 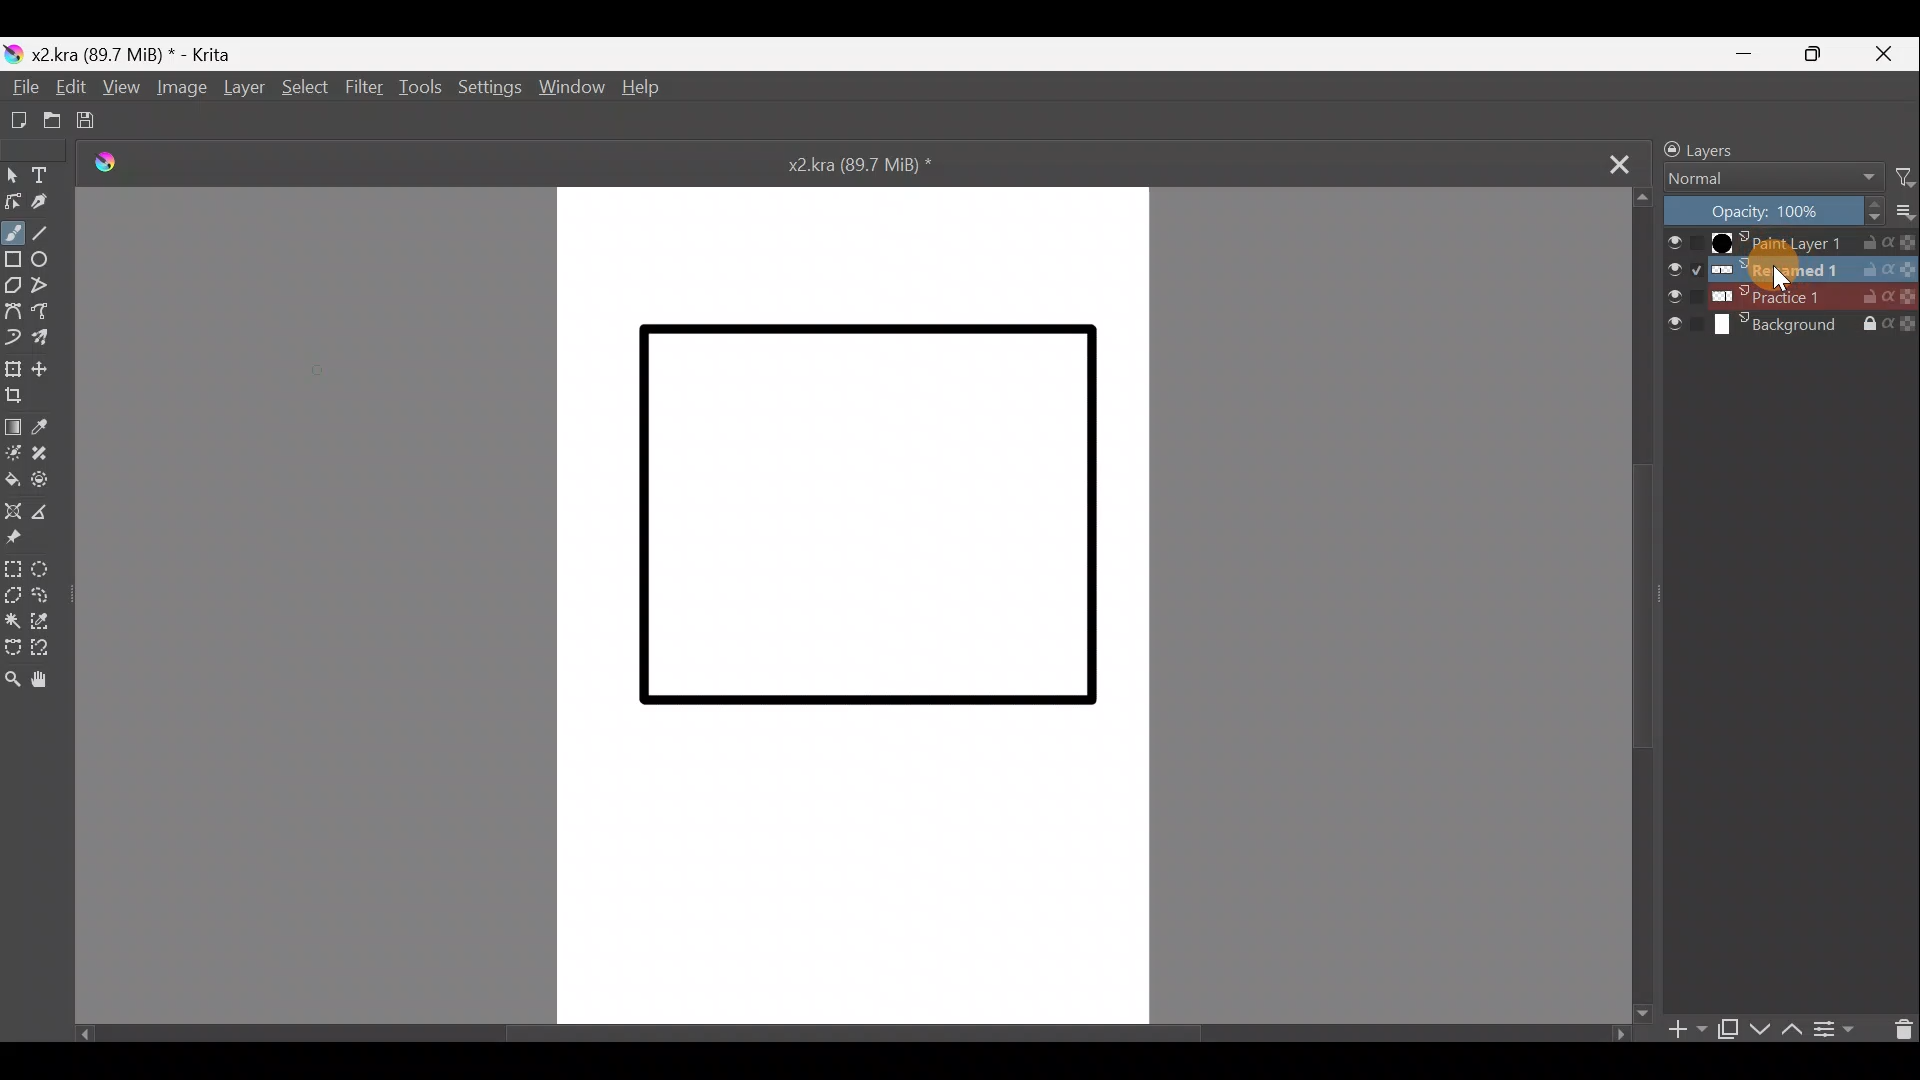 What do you see at coordinates (16, 233) in the screenshot?
I see `Freehand brush tool` at bounding box center [16, 233].